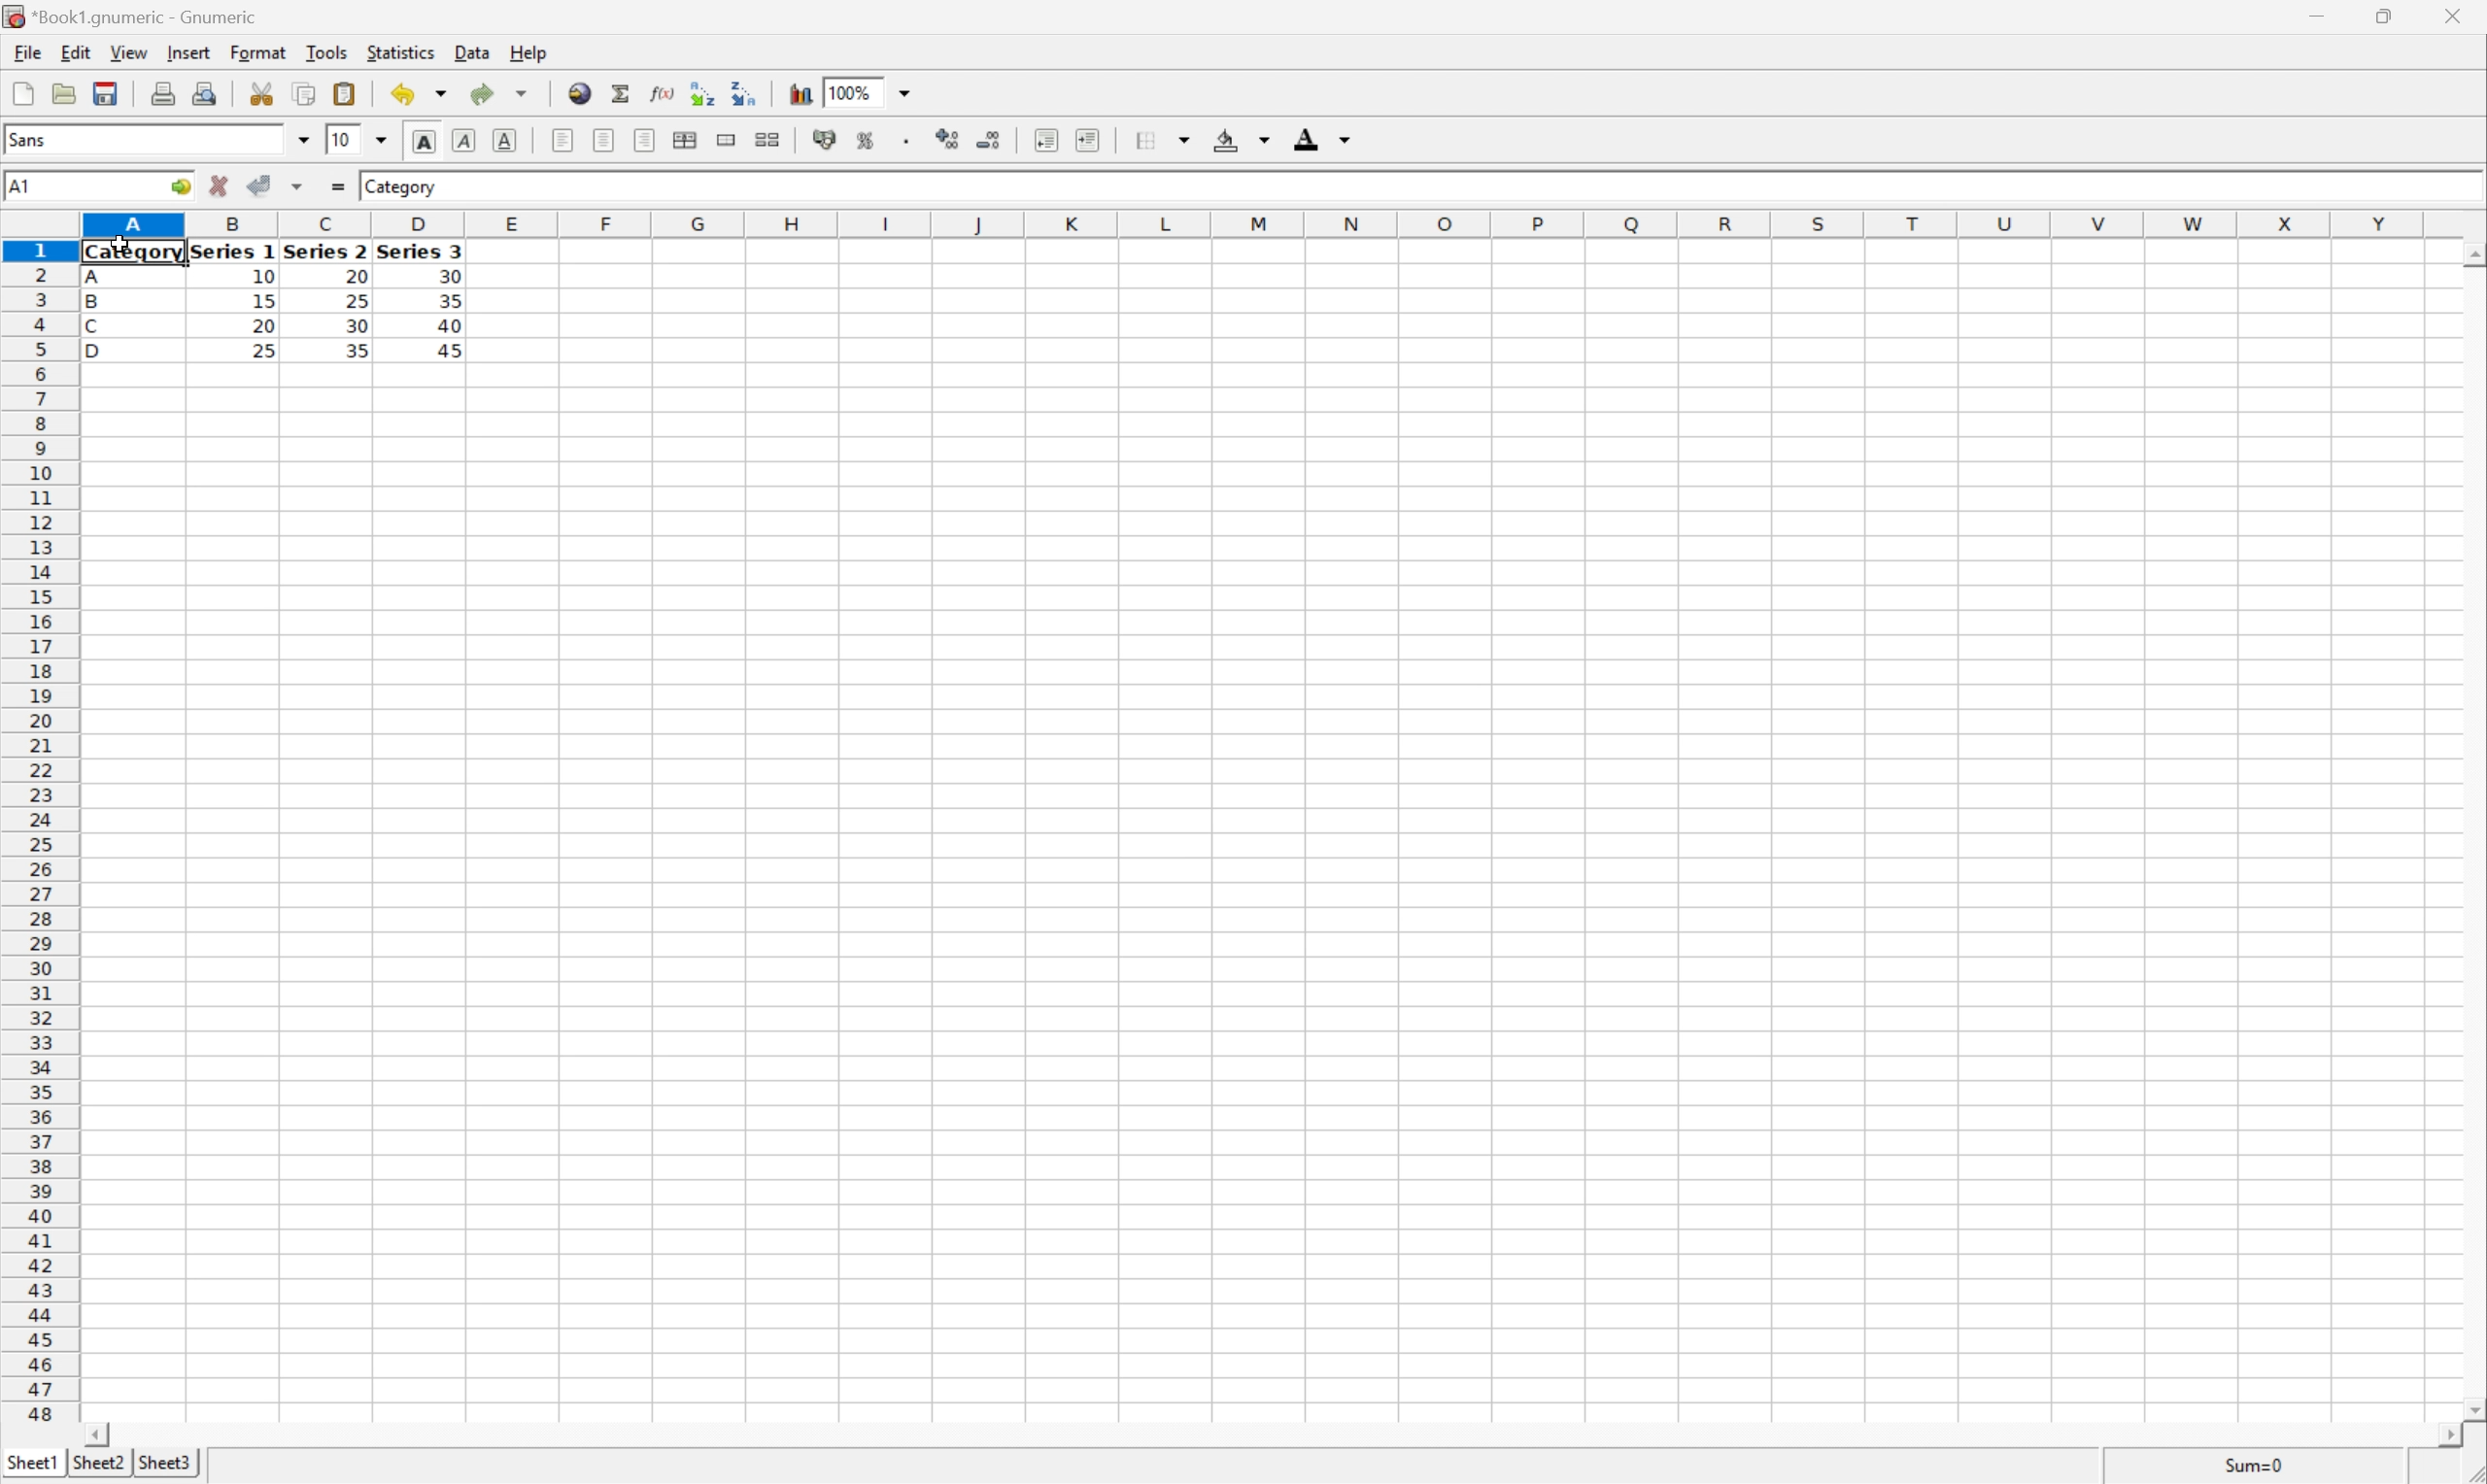 The height and width of the screenshot is (1484, 2487). What do you see at coordinates (303, 139) in the screenshot?
I see `Drop Down` at bounding box center [303, 139].